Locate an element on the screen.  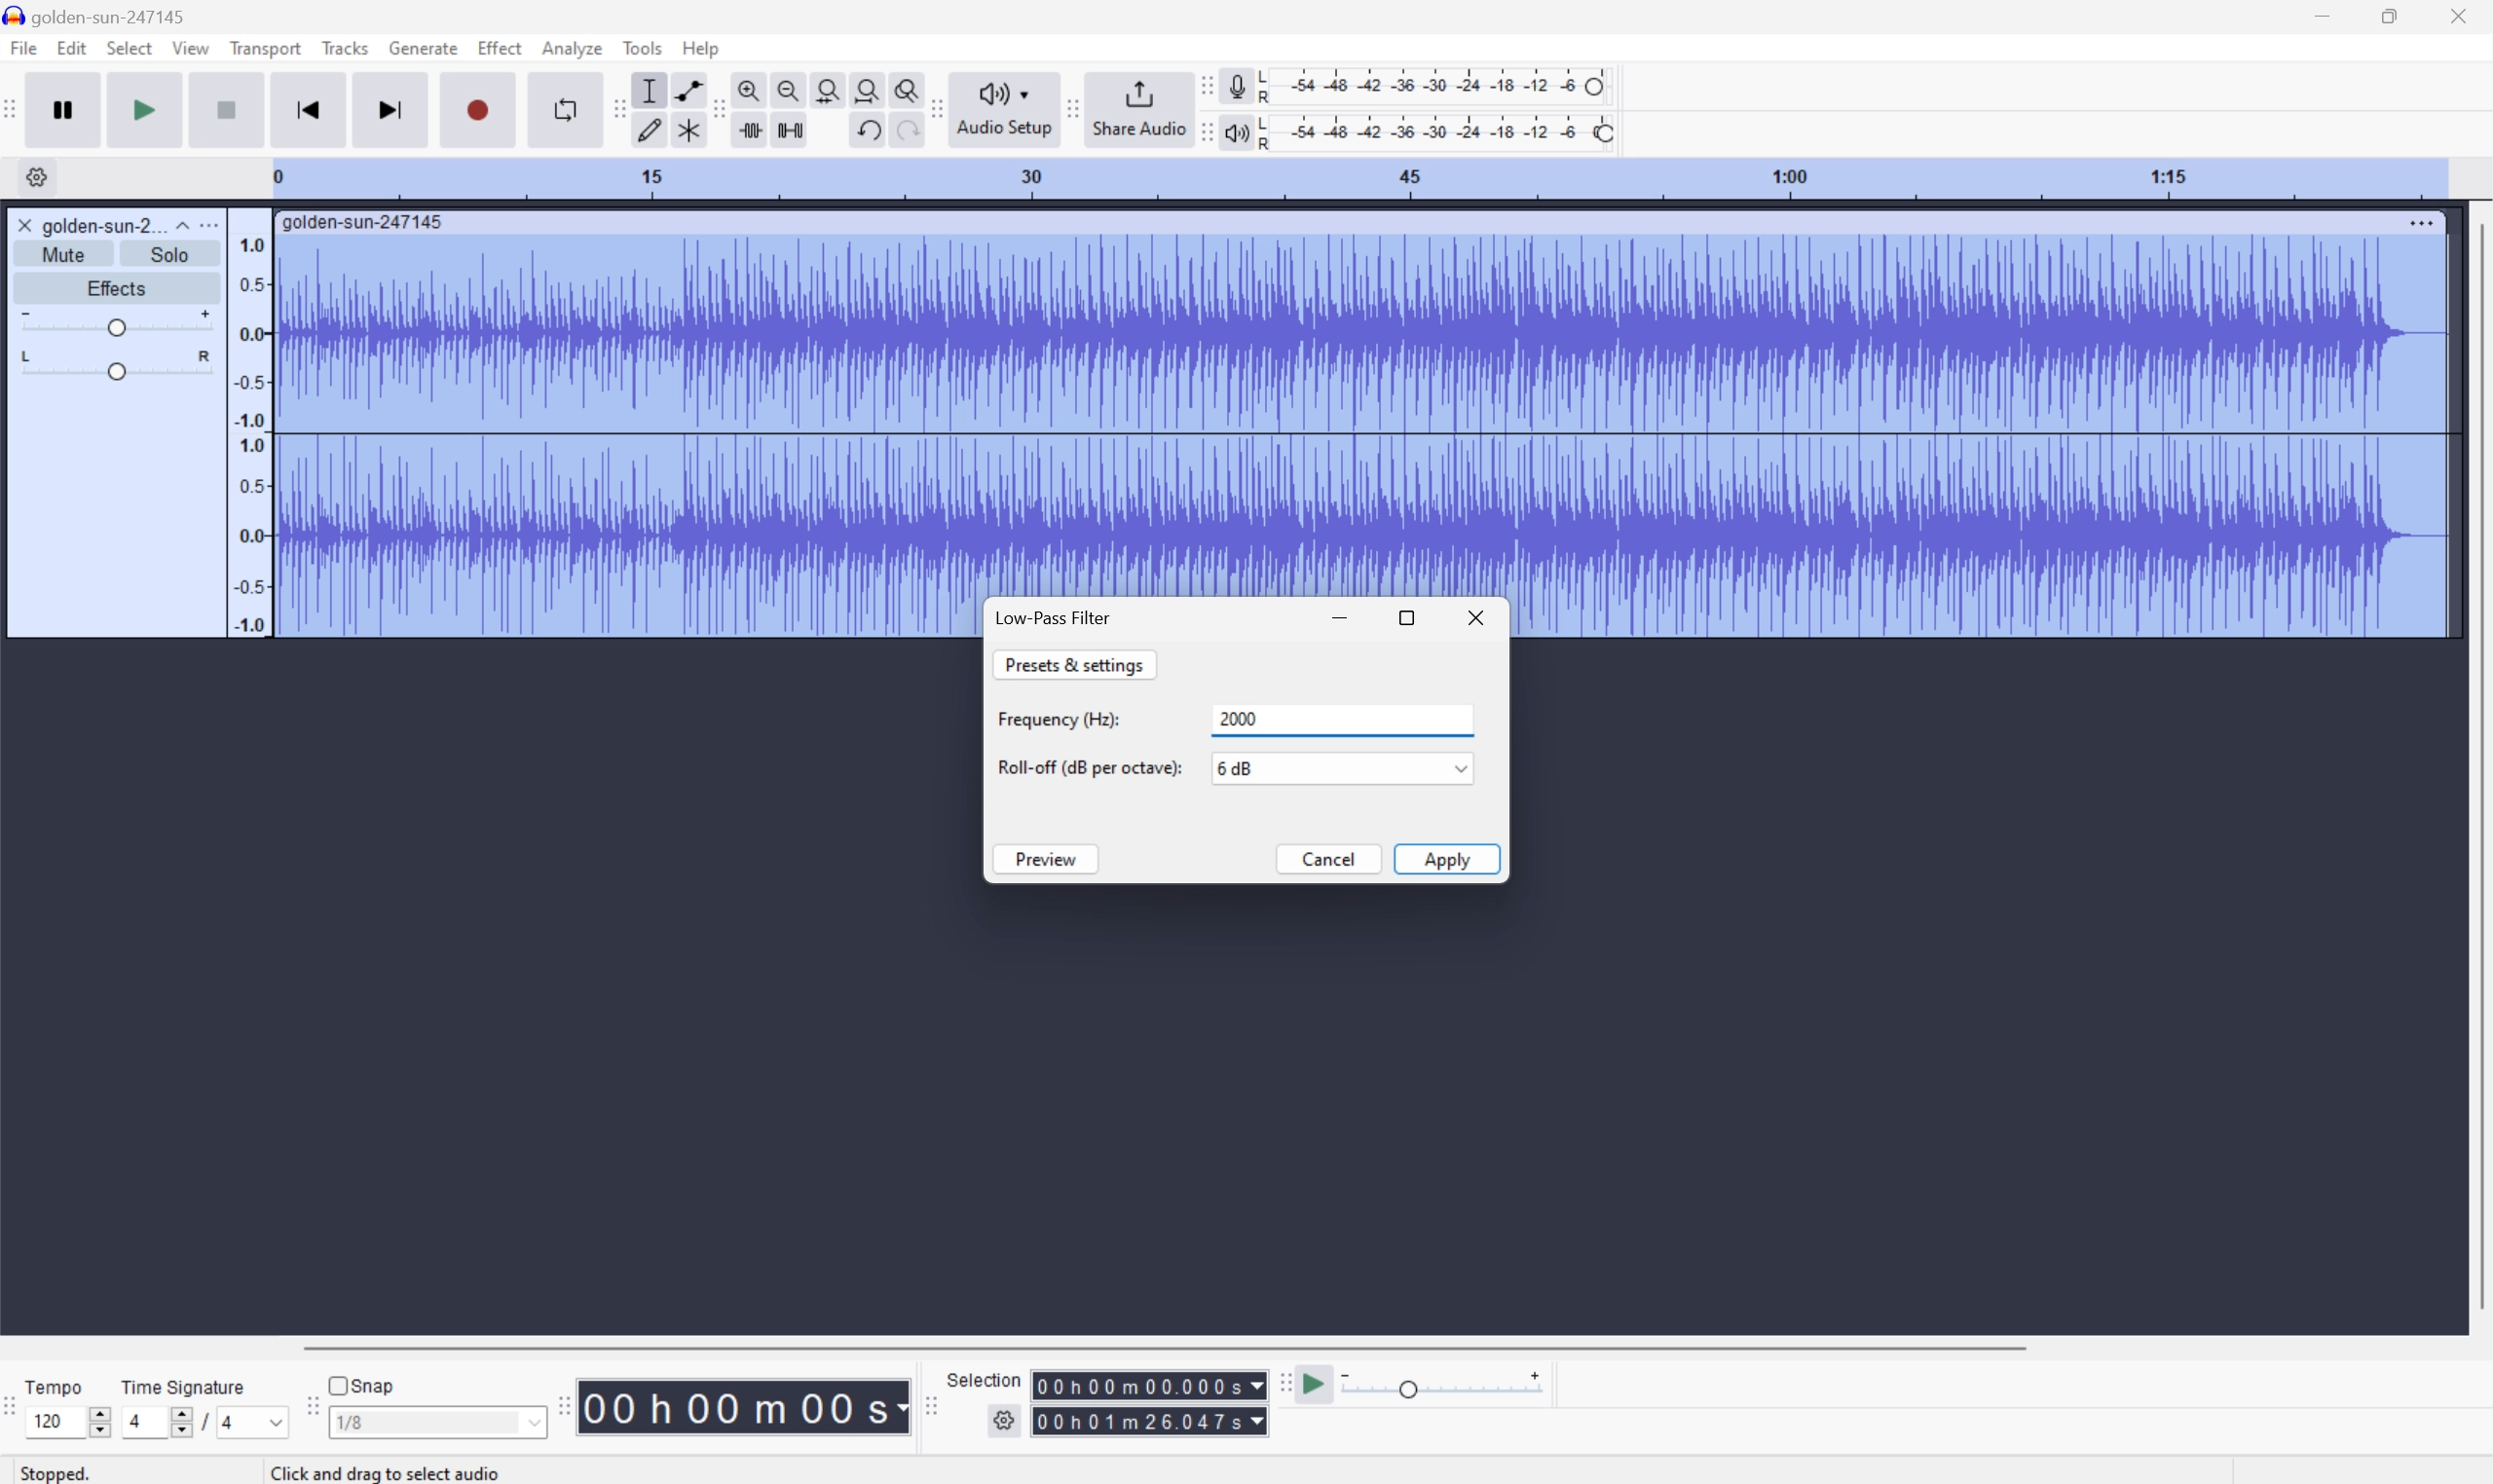
Skip to start is located at coordinates (309, 108).